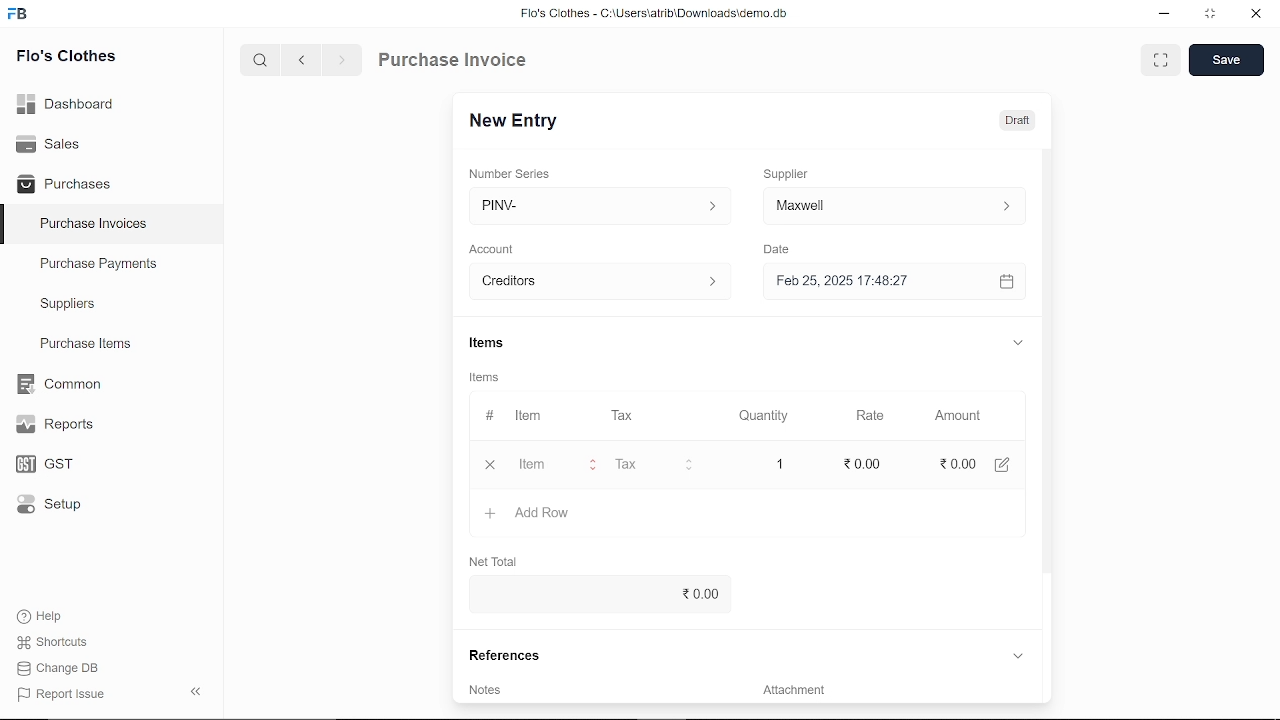  Describe the element at coordinates (112, 268) in the screenshot. I see `Purchase Payments` at that location.